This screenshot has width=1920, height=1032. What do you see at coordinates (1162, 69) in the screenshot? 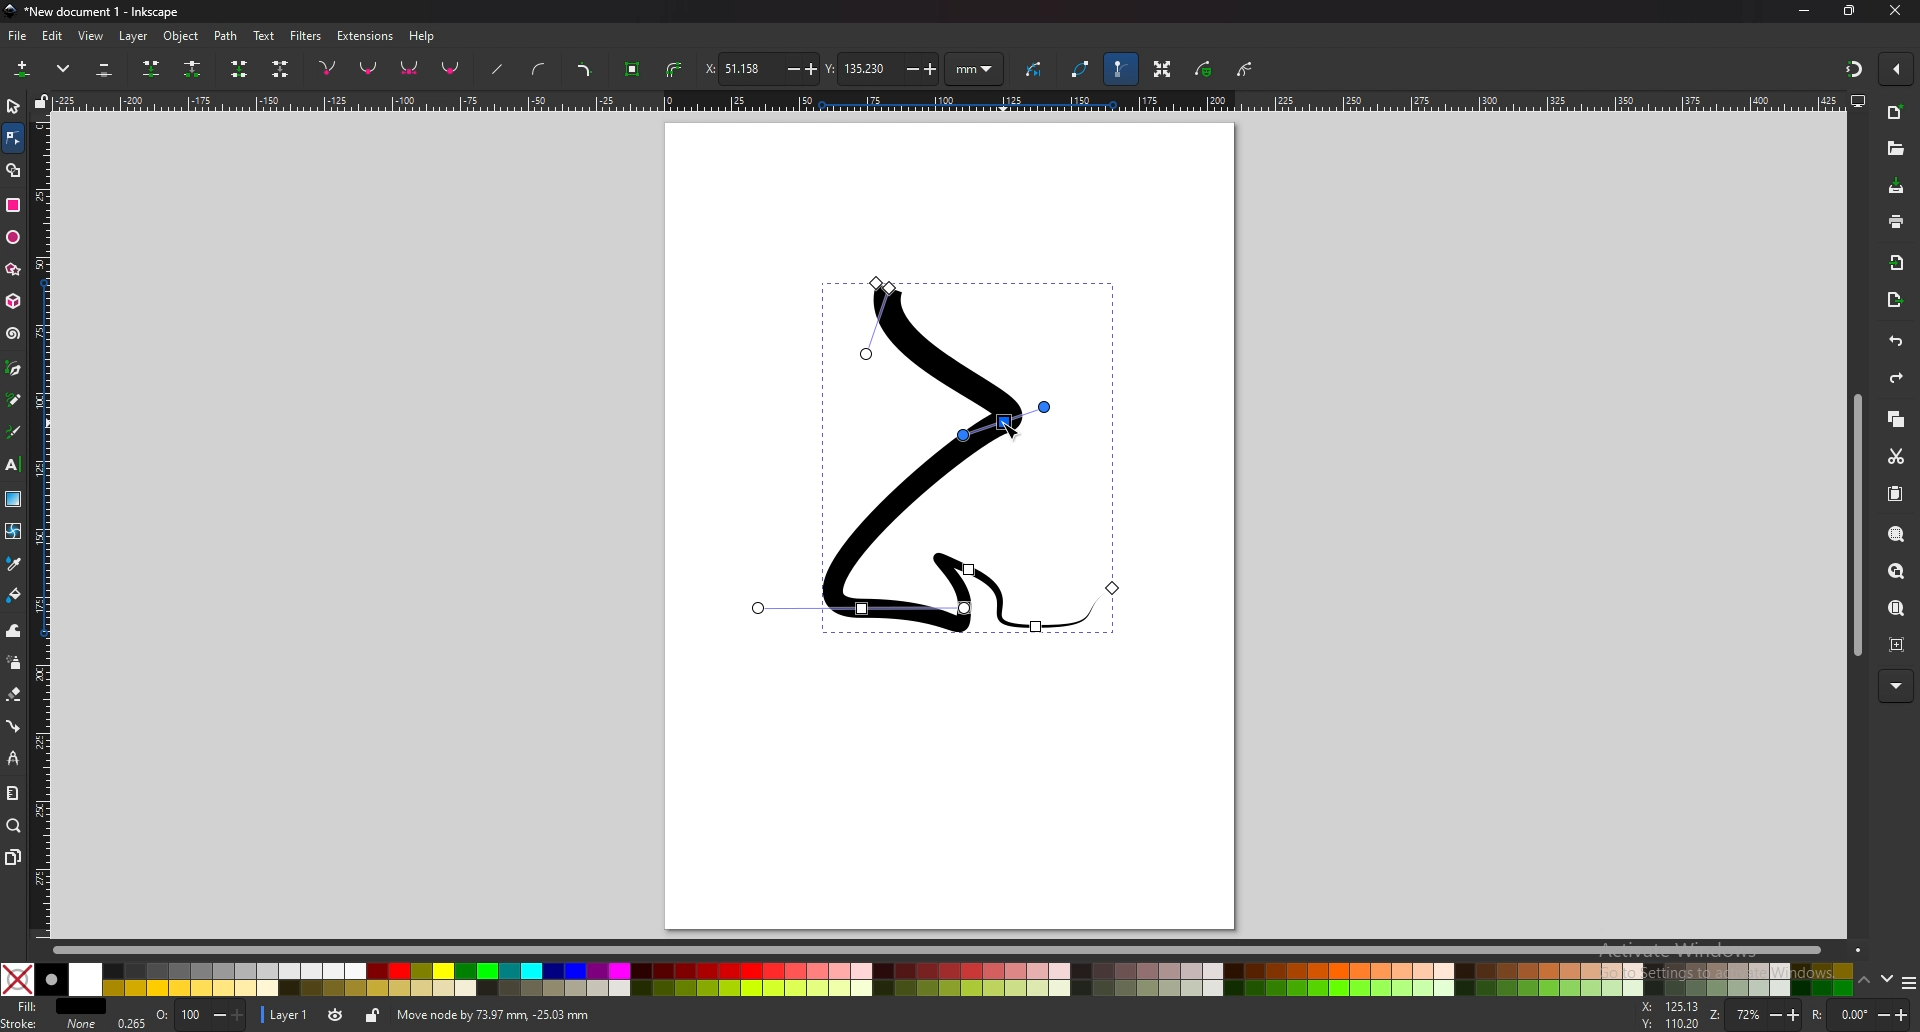
I see `show transformation handles` at bounding box center [1162, 69].